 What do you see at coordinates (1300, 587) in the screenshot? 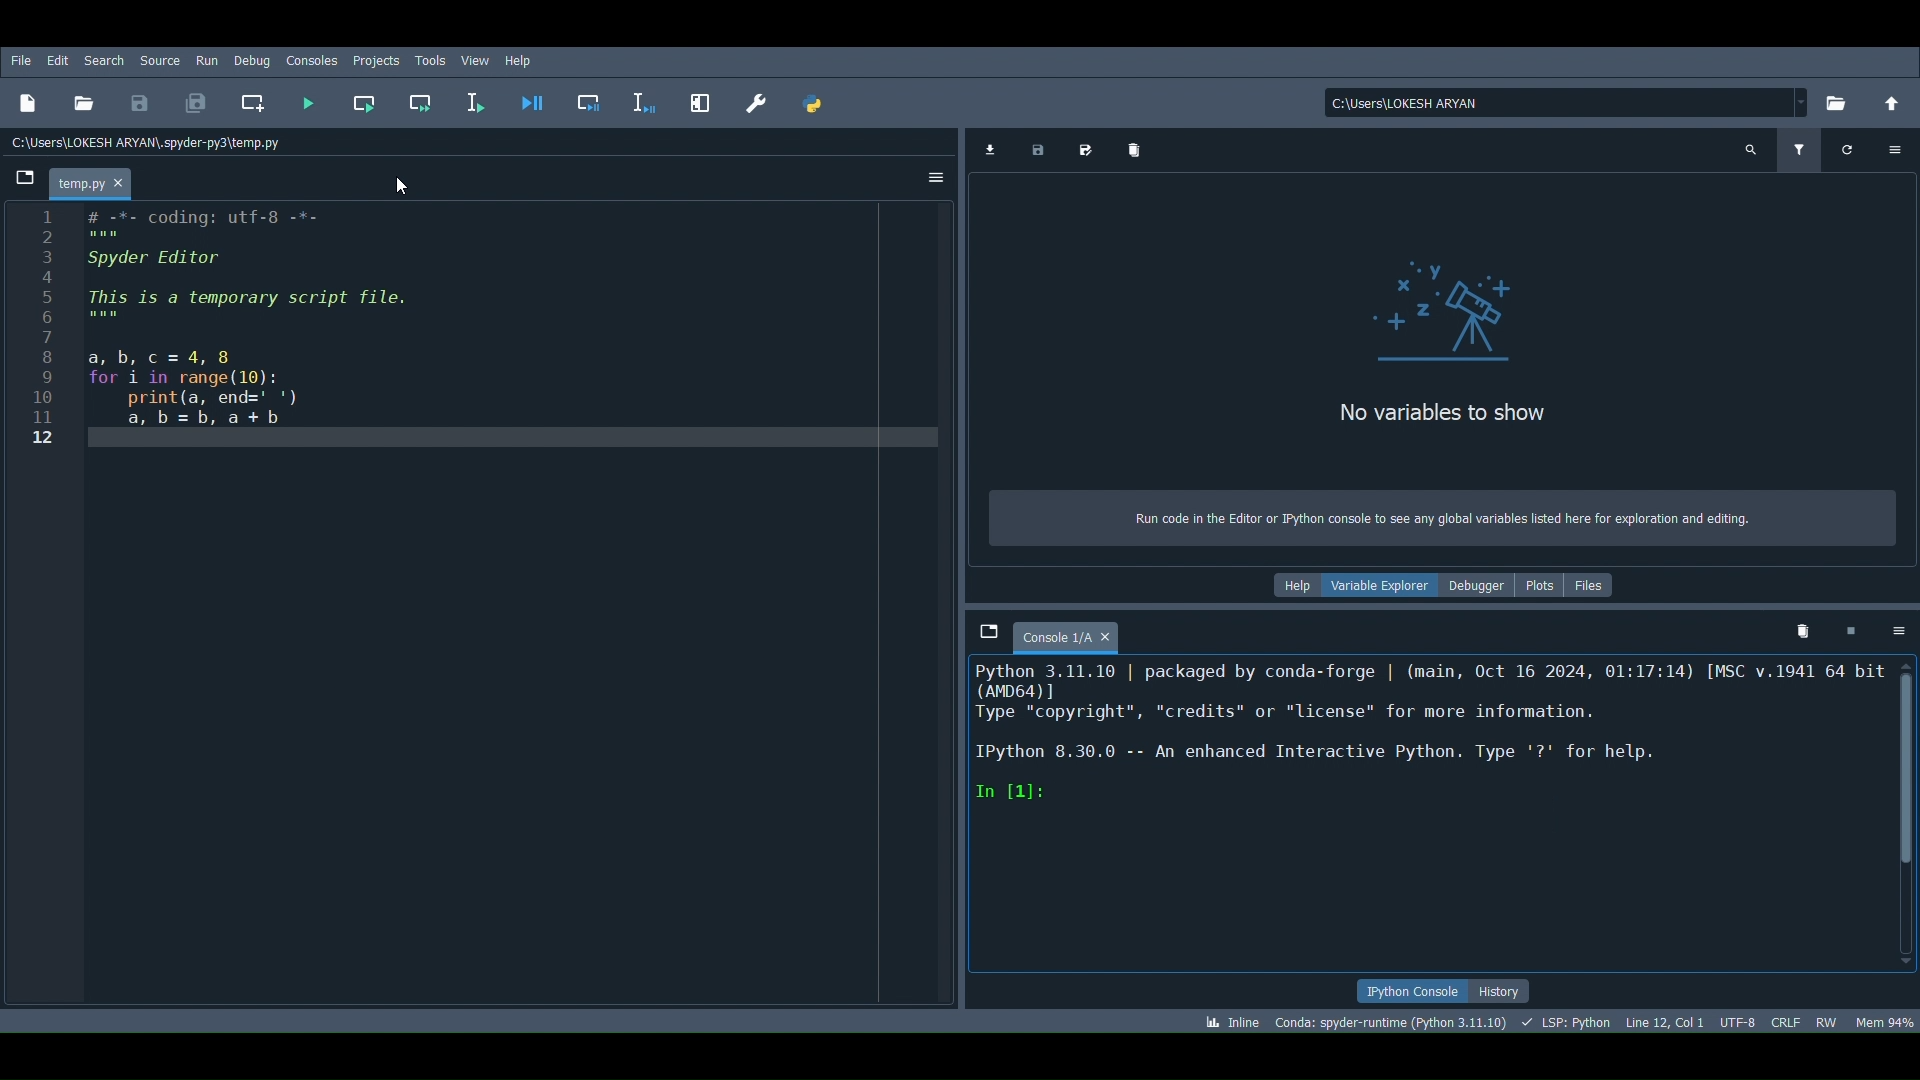
I see `Help` at bounding box center [1300, 587].